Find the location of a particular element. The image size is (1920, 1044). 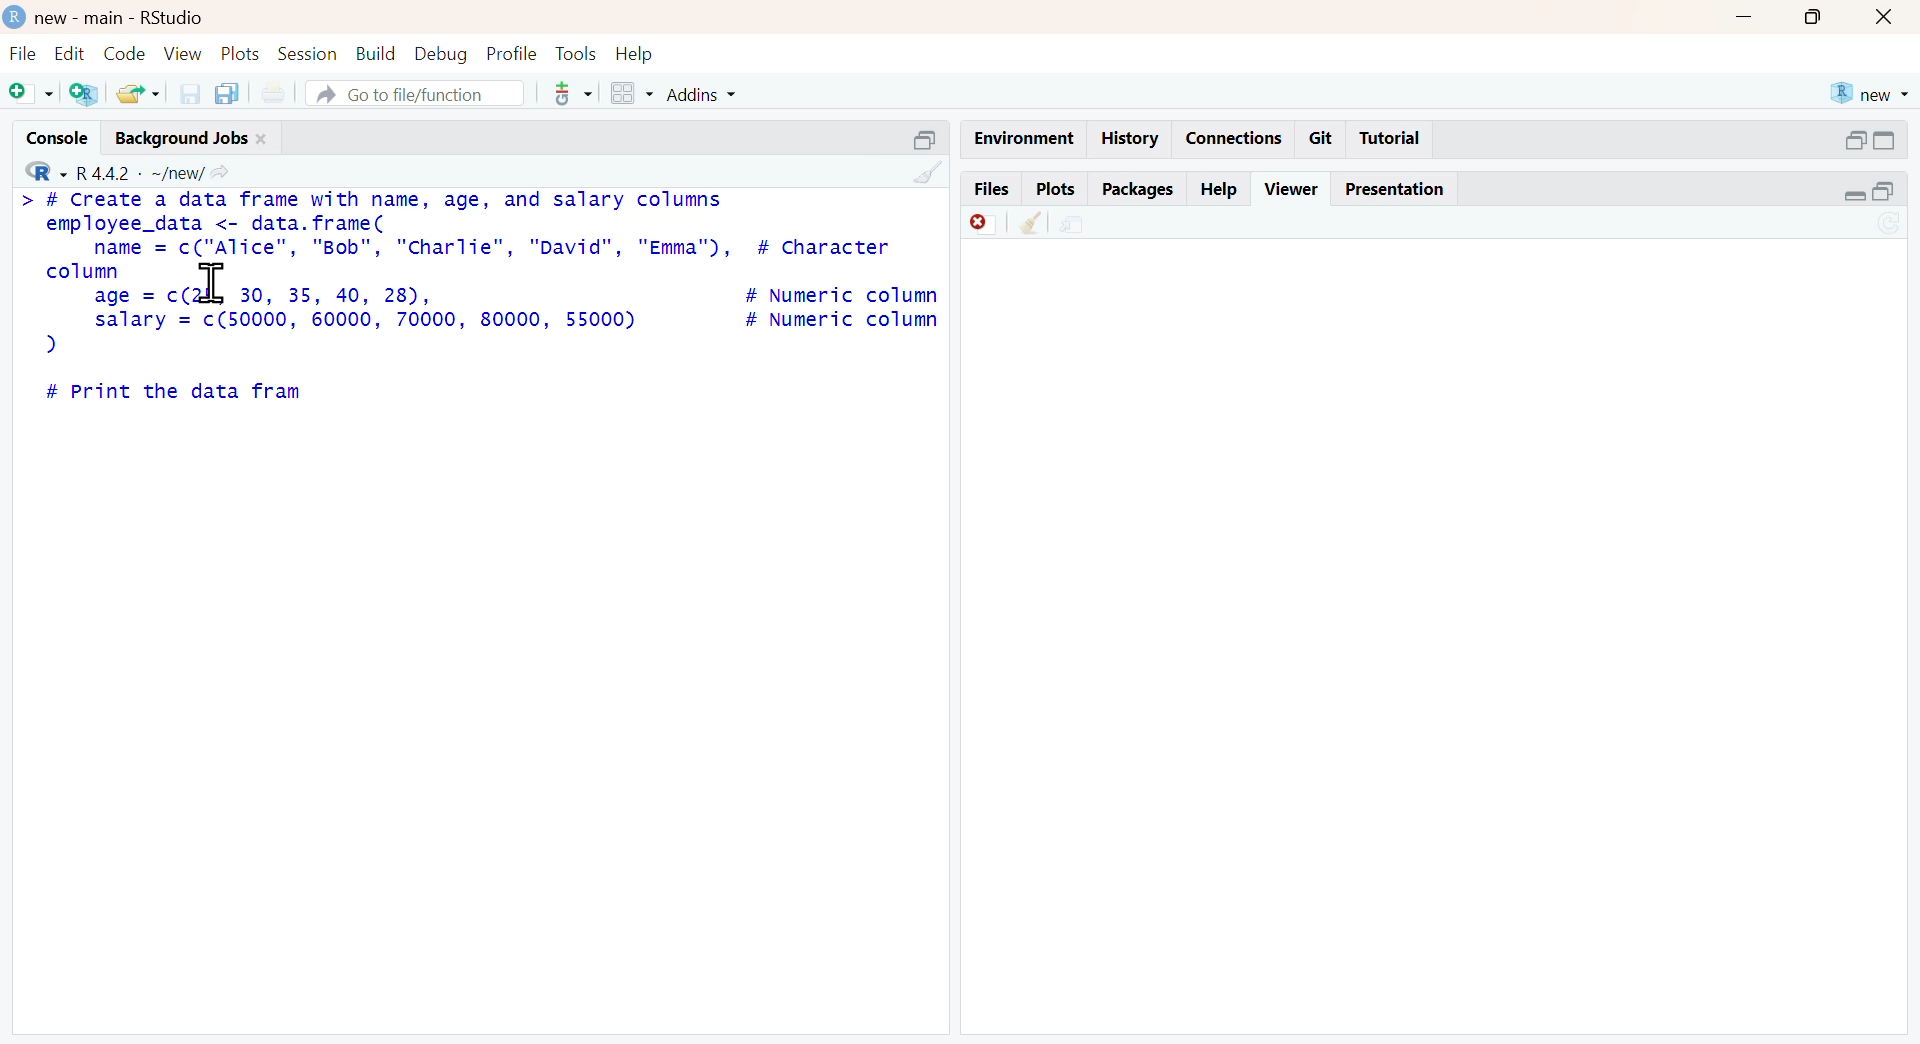

Git is located at coordinates (1323, 137).